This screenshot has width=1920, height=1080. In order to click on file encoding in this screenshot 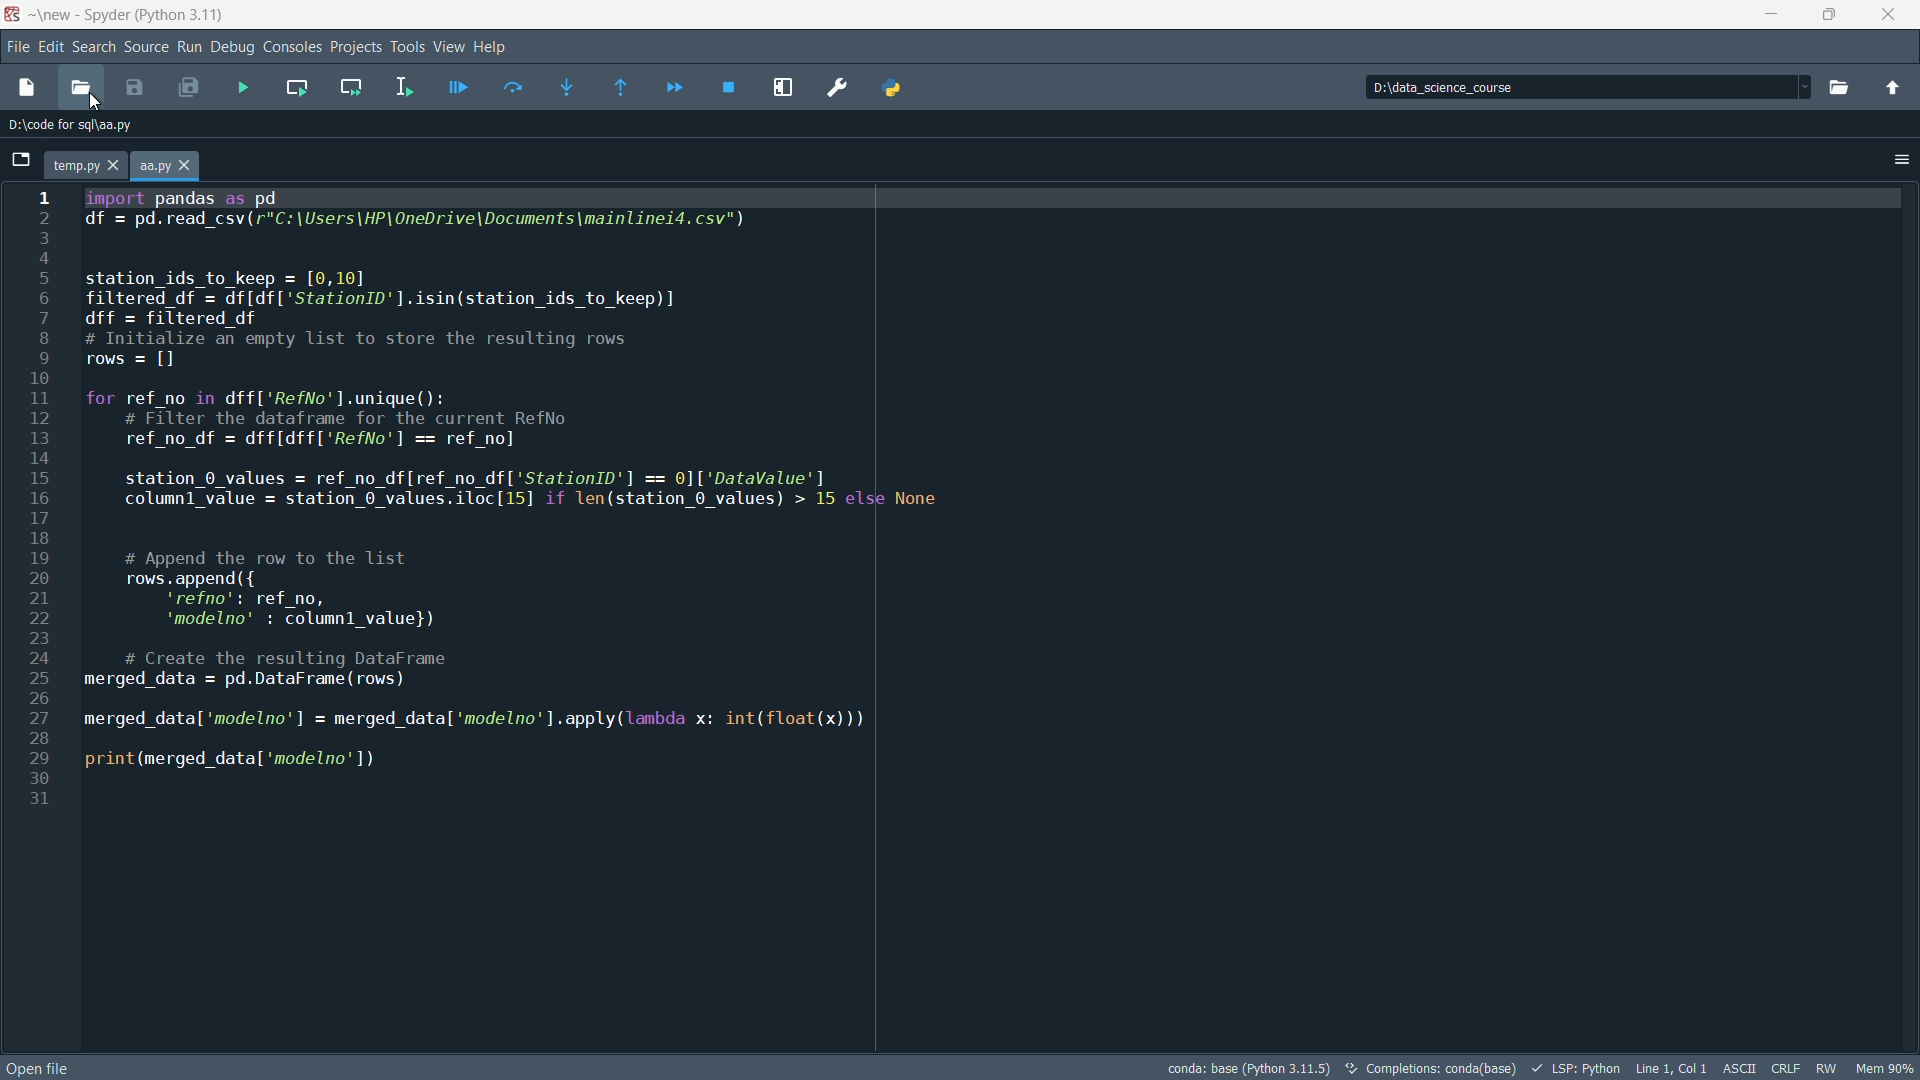, I will do `click(1782, 1069)`.